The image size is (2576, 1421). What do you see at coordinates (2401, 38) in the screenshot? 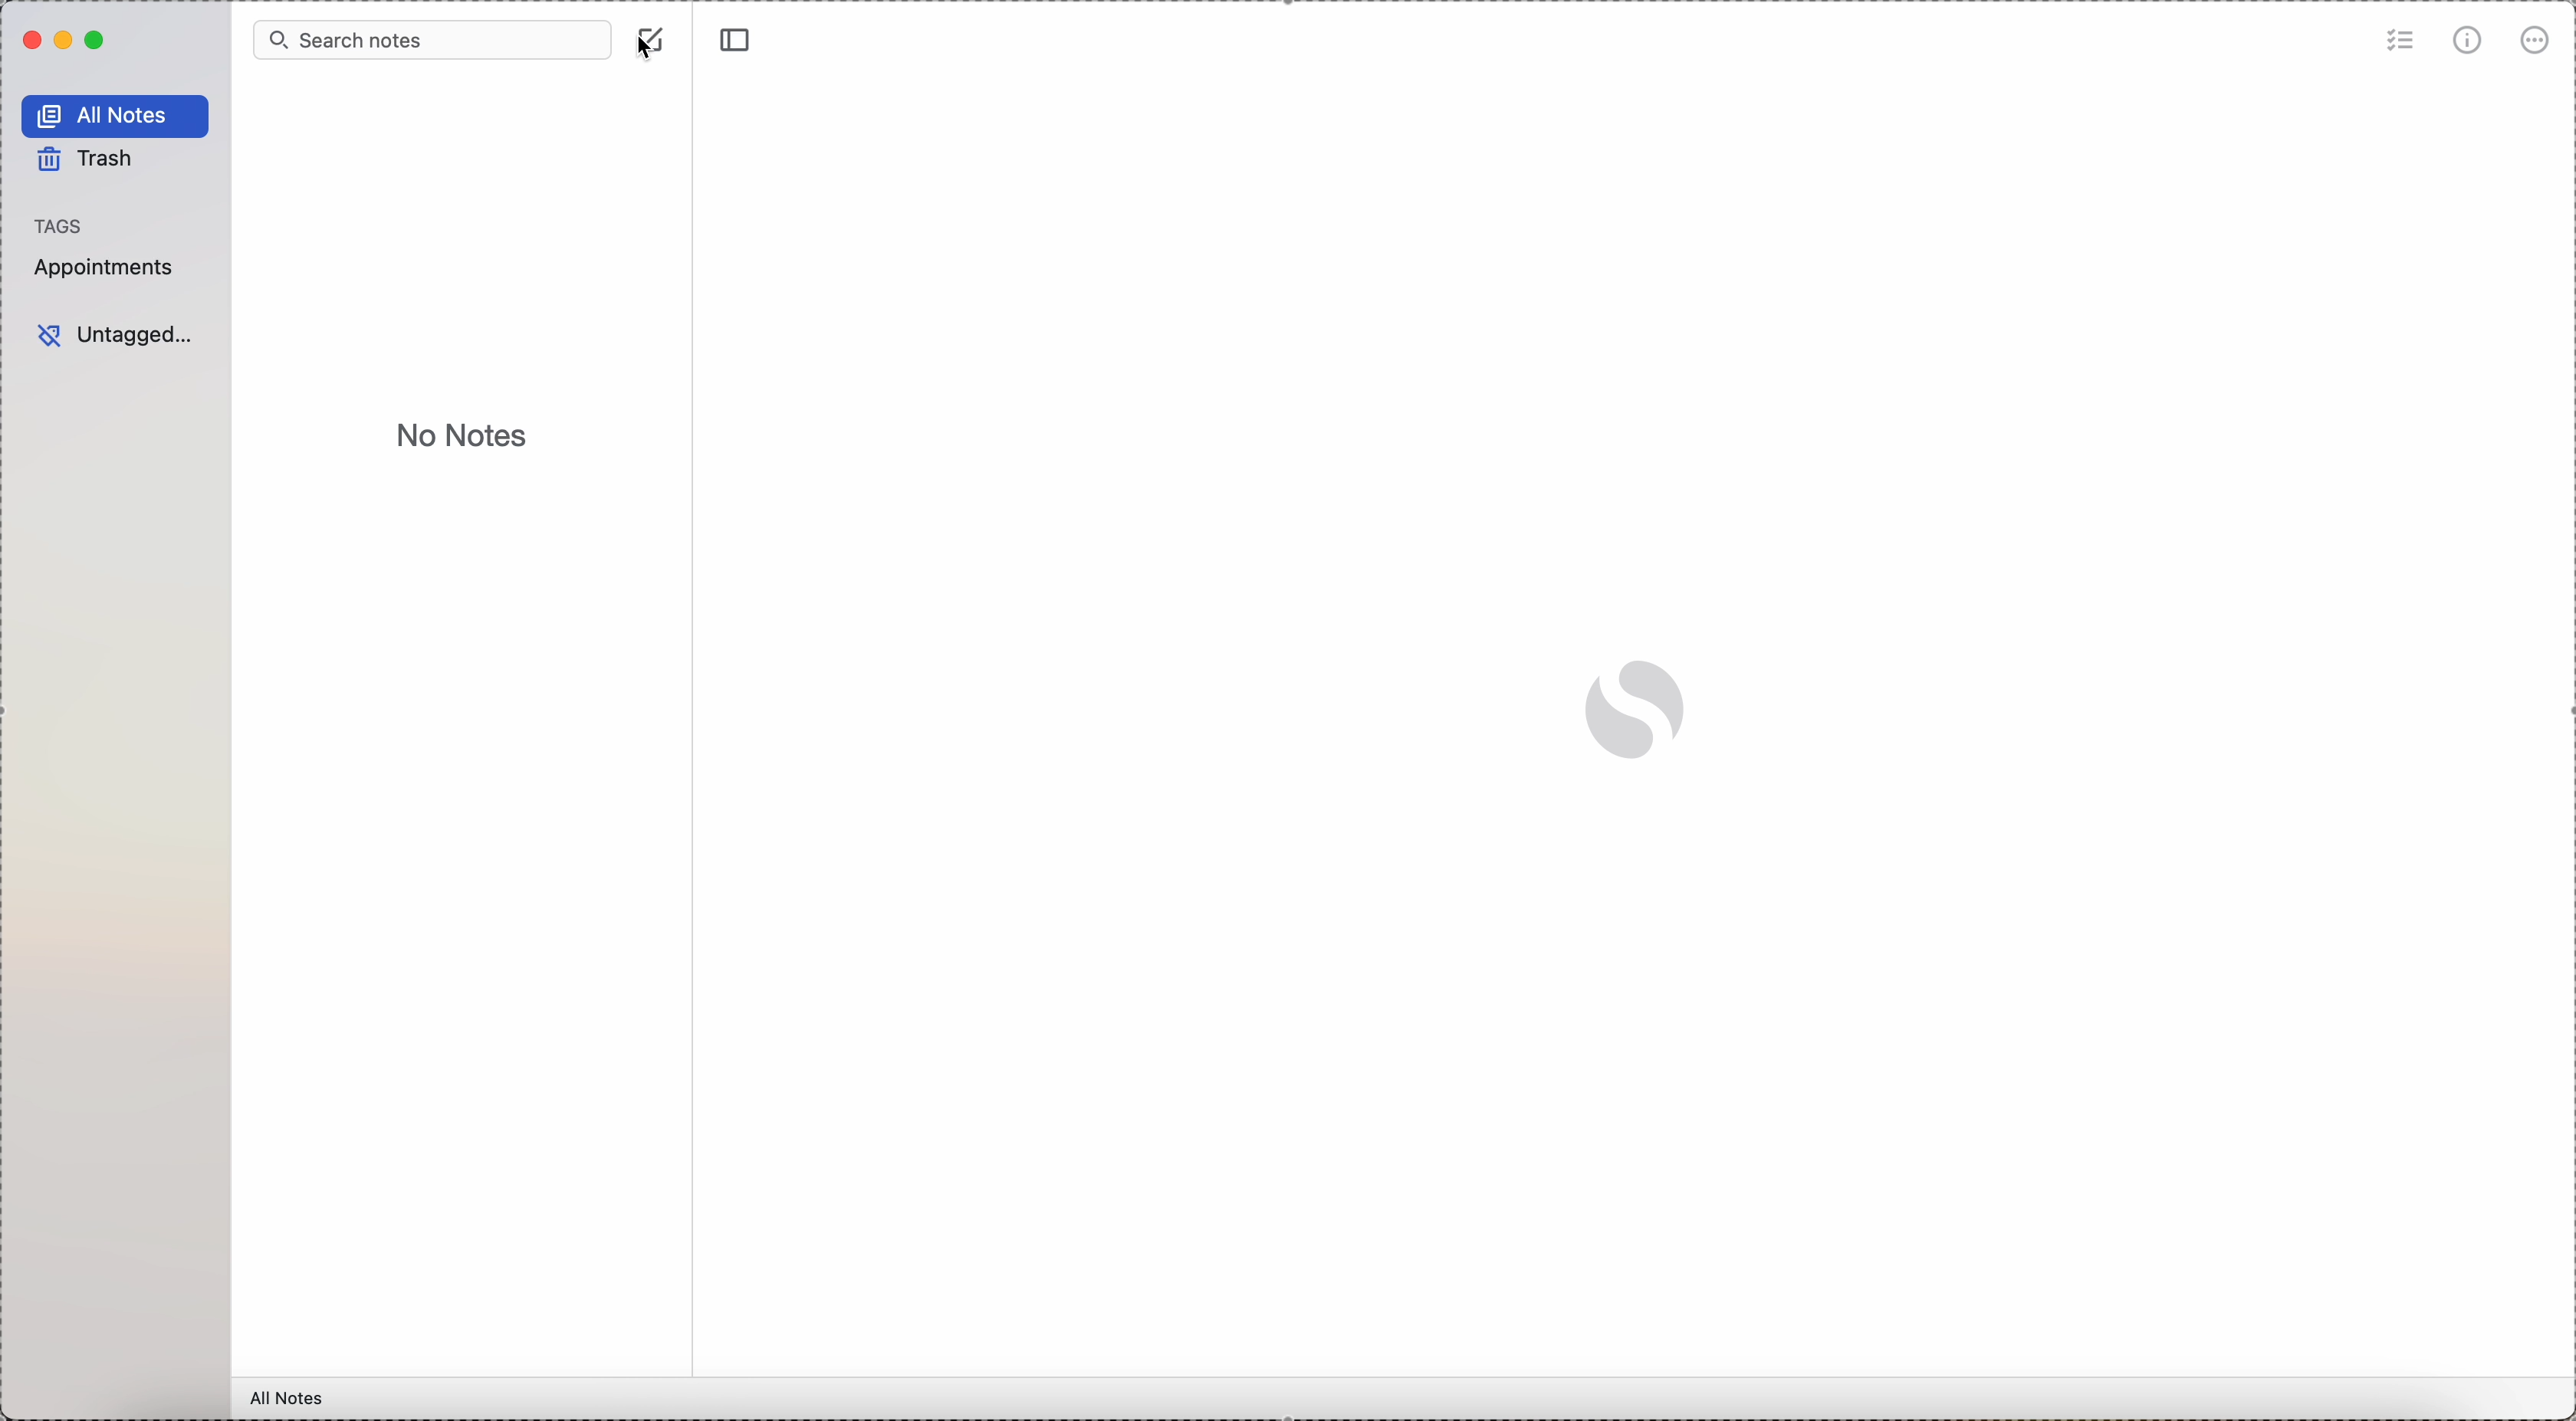
I see `check list` at bounding box center [2401, 38].